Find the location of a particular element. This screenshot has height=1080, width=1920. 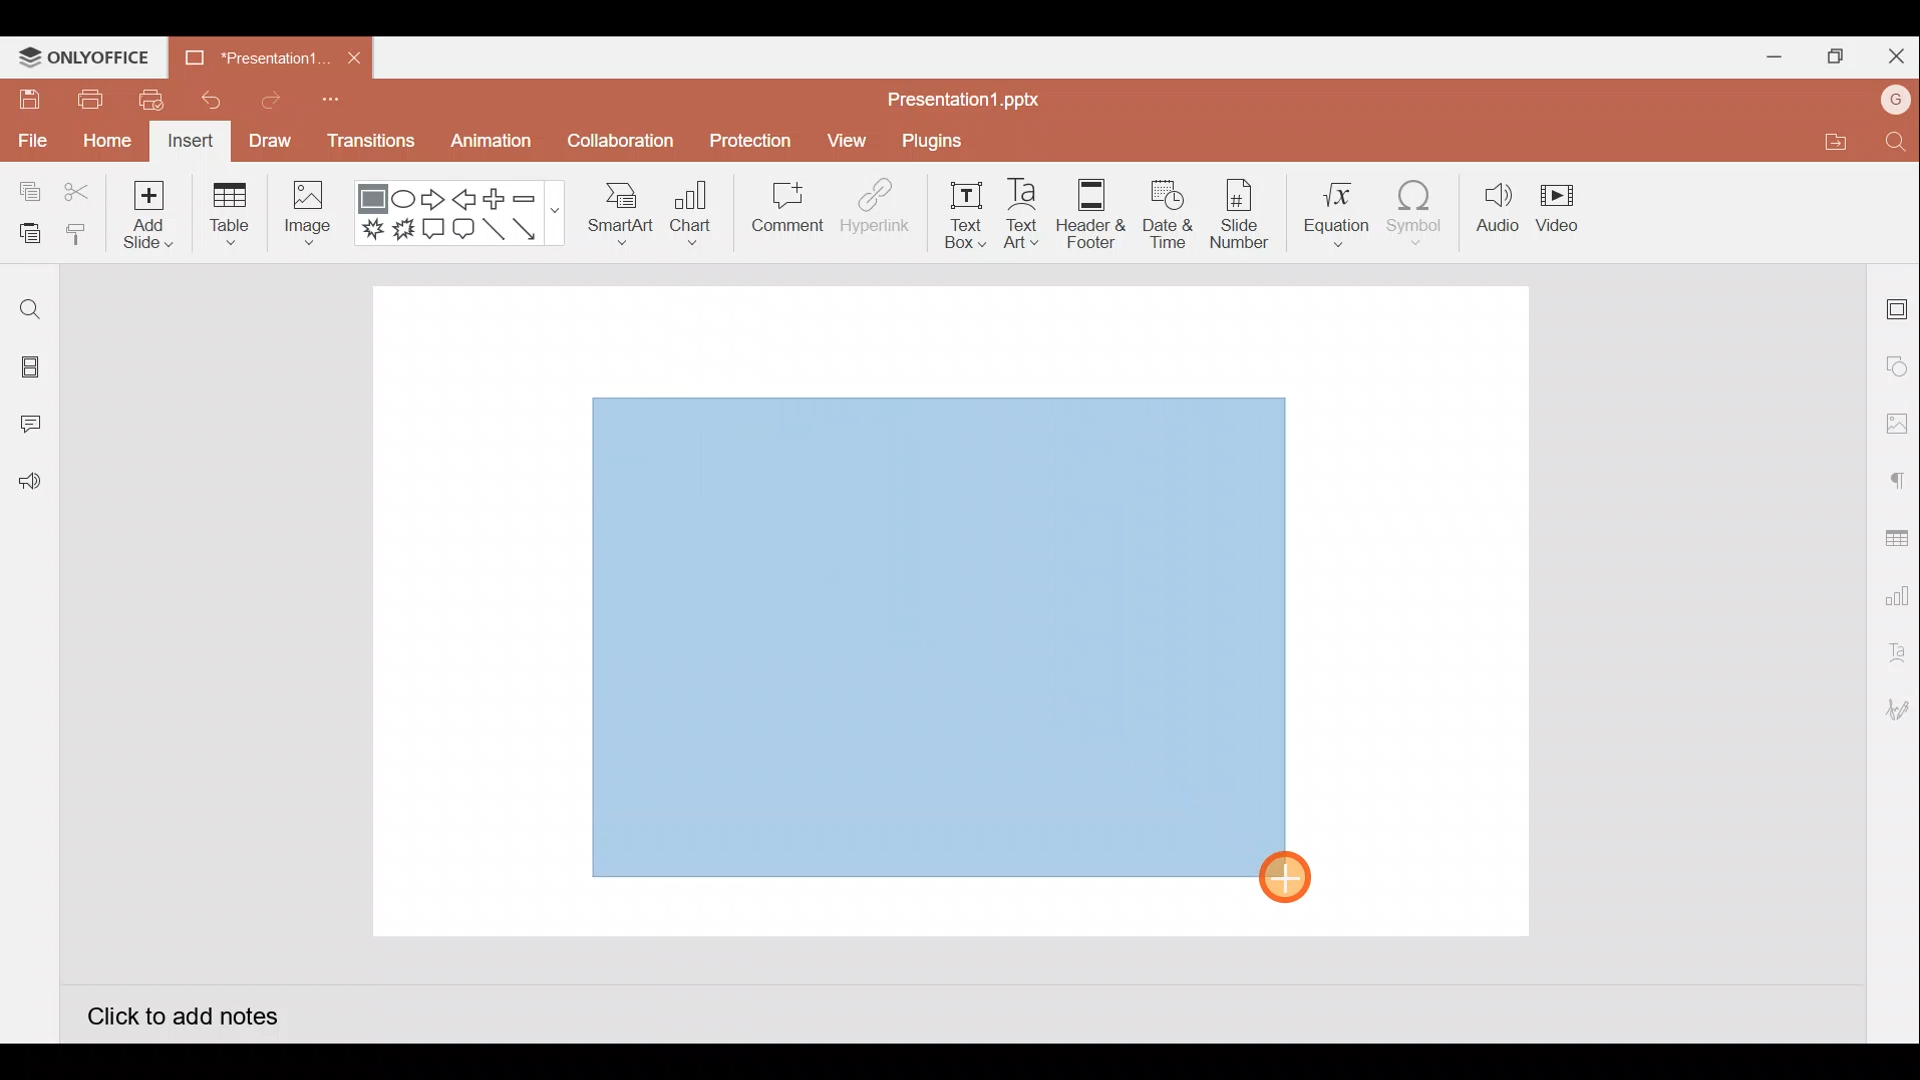

Rectangular callout is located at coordinates (434, 230).